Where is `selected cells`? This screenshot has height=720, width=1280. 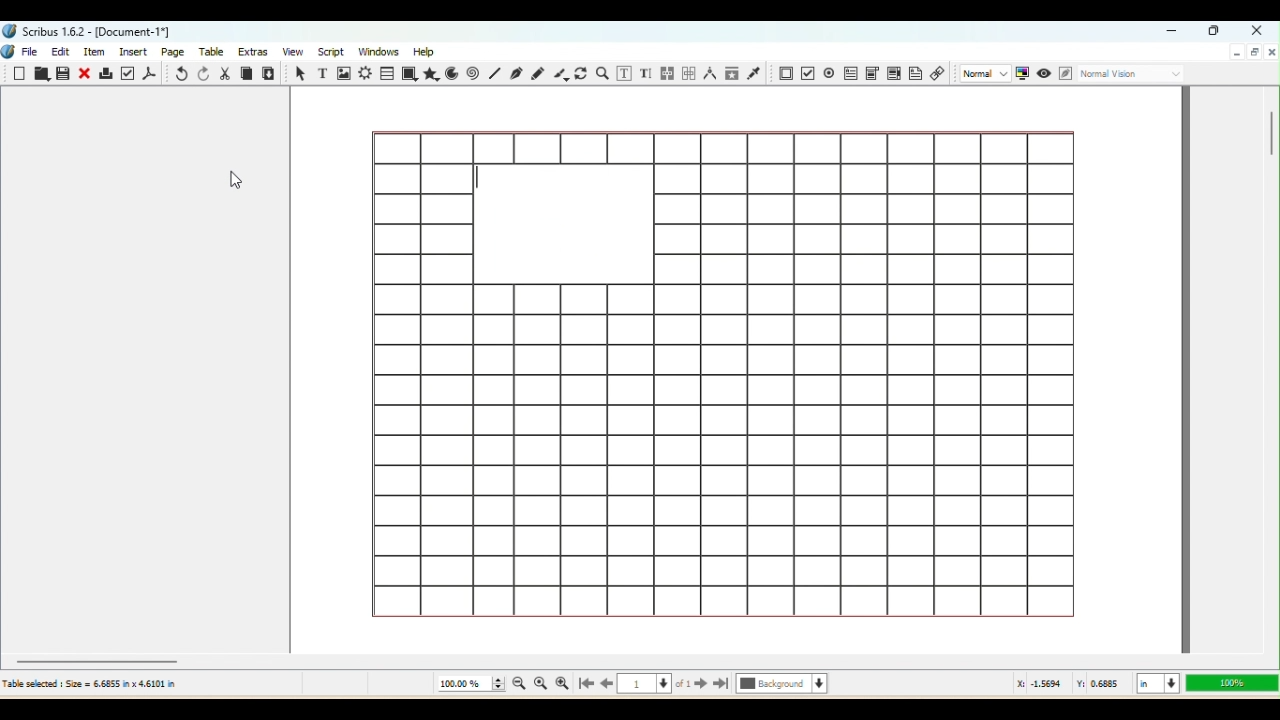
selected cells is located at coordinates (563, 223).